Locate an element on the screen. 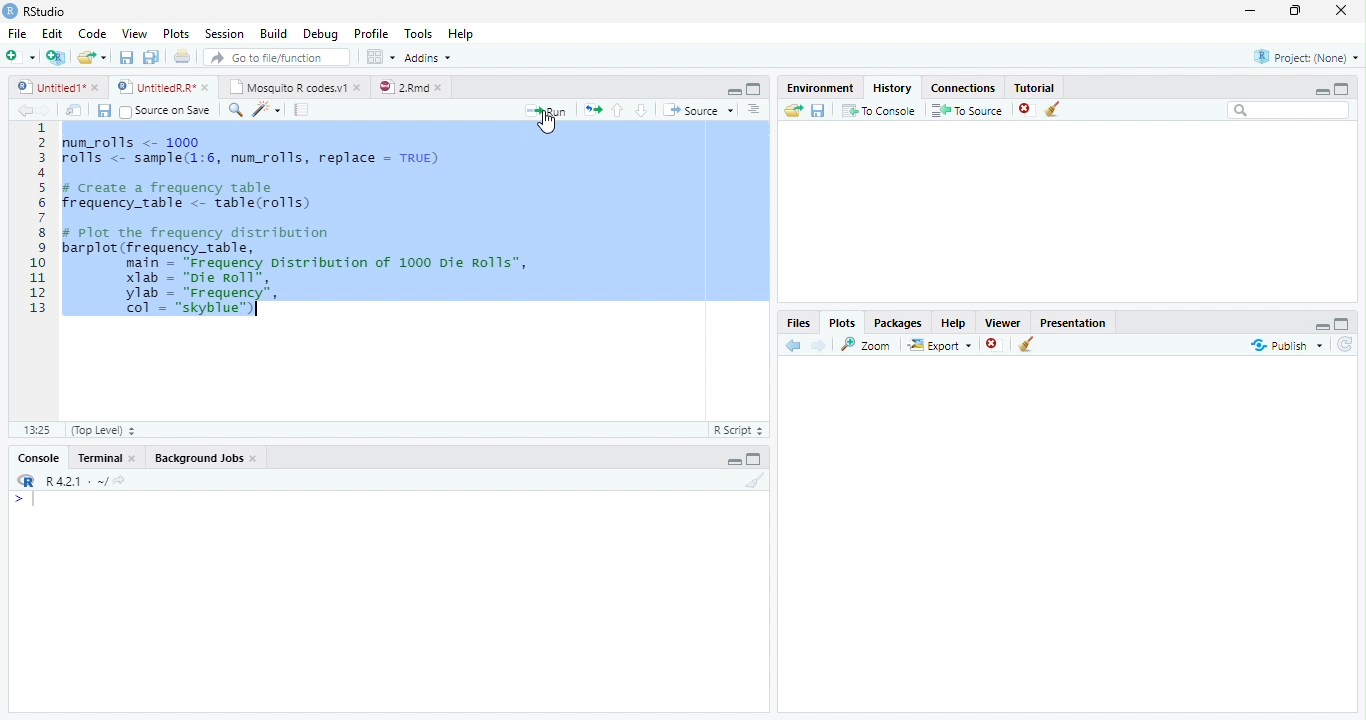  Workspace panes is located at coordinates (379, 57).